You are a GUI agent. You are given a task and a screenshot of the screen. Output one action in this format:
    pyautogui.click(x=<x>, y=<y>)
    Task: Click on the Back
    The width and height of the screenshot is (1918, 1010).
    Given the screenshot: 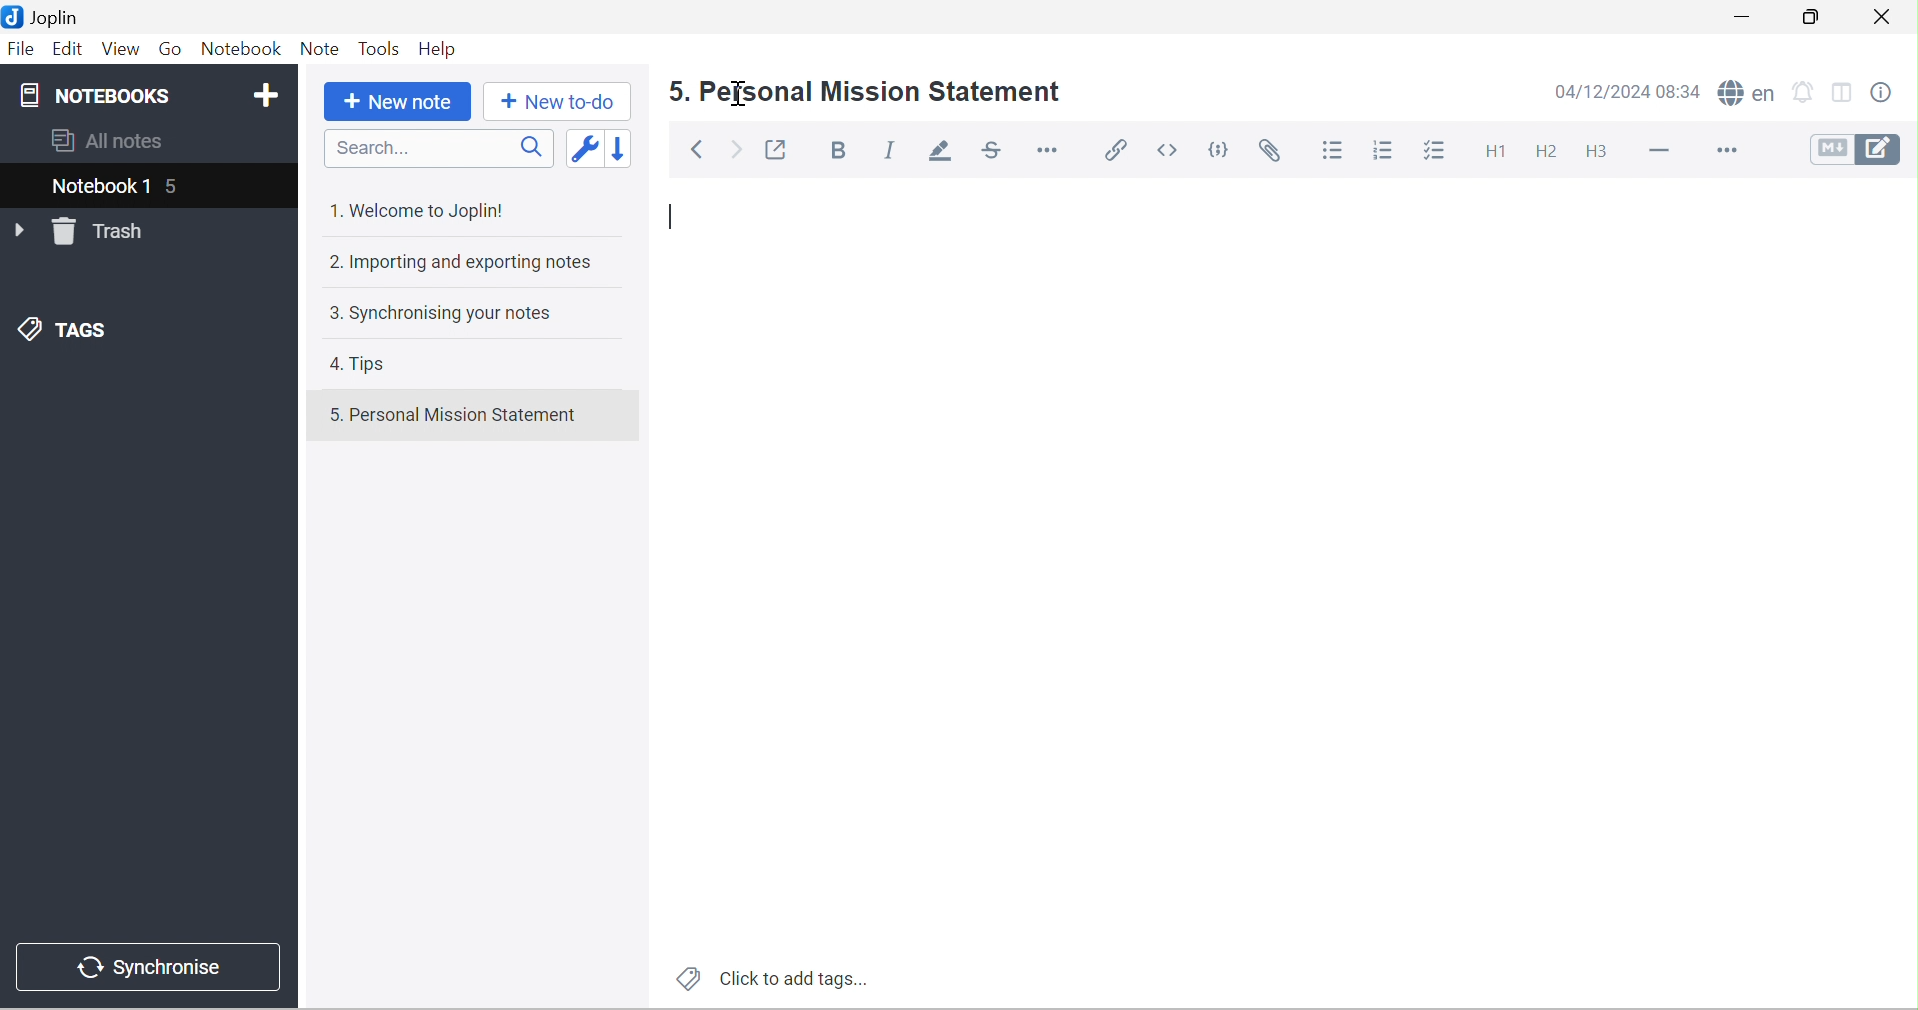 What is the action you would take?
    pyautogui.click(x=698, y=148)
    